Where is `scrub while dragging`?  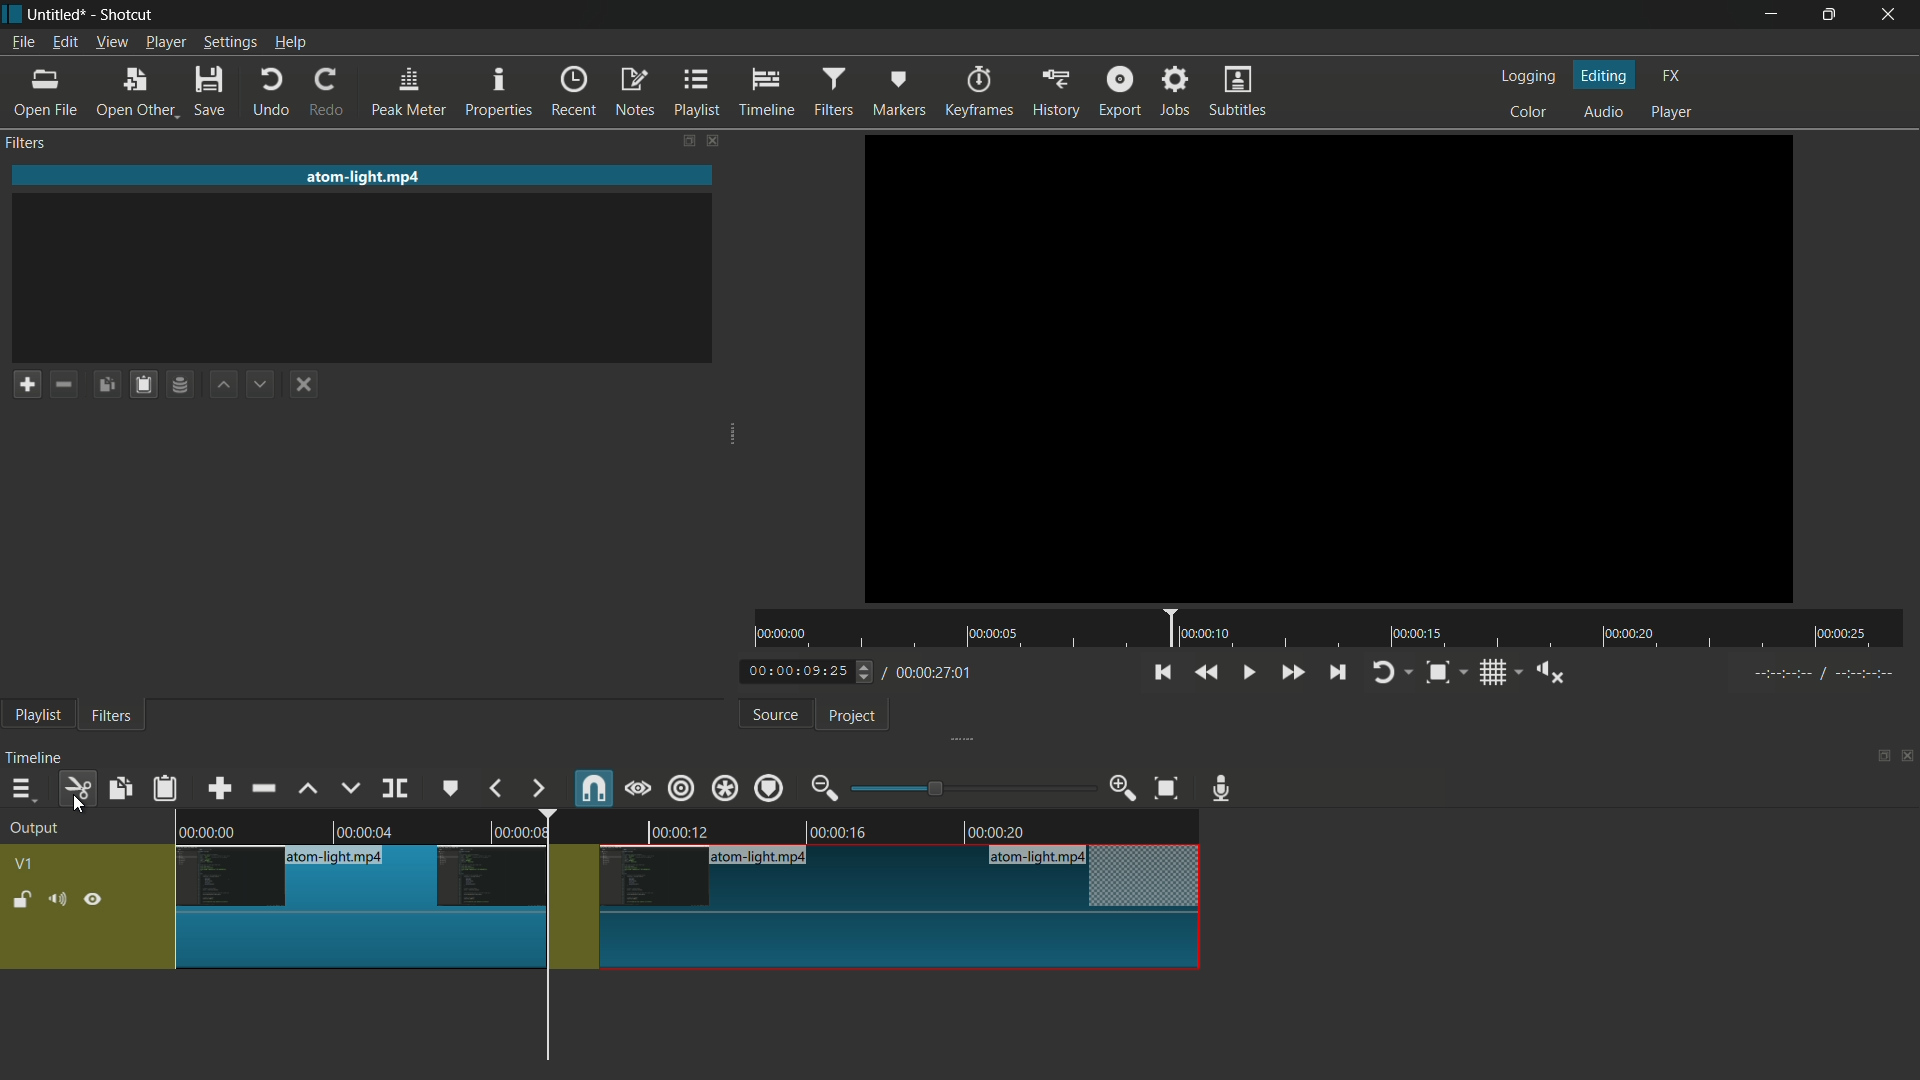
scrub while dragging is located at coordinates (638, 788).